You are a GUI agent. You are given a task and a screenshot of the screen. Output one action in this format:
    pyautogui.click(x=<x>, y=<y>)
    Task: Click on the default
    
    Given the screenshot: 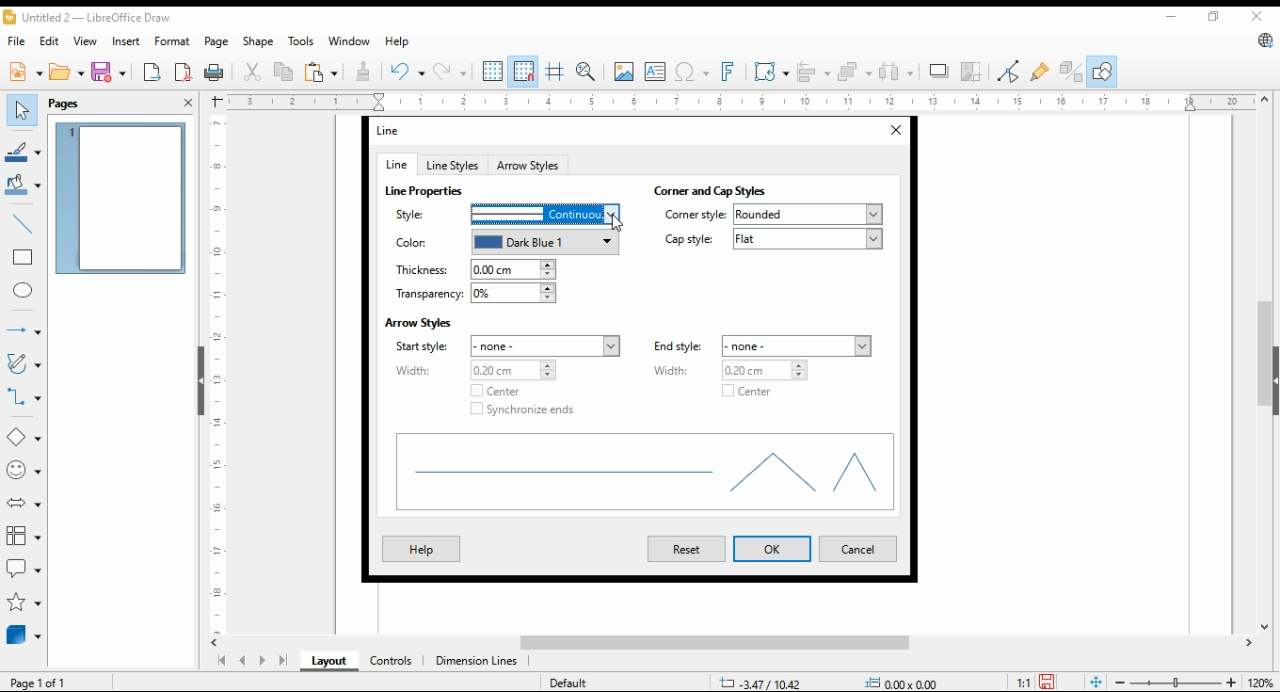 What is the action you would take?
    pyautogui.click(x=567, y=682)
    